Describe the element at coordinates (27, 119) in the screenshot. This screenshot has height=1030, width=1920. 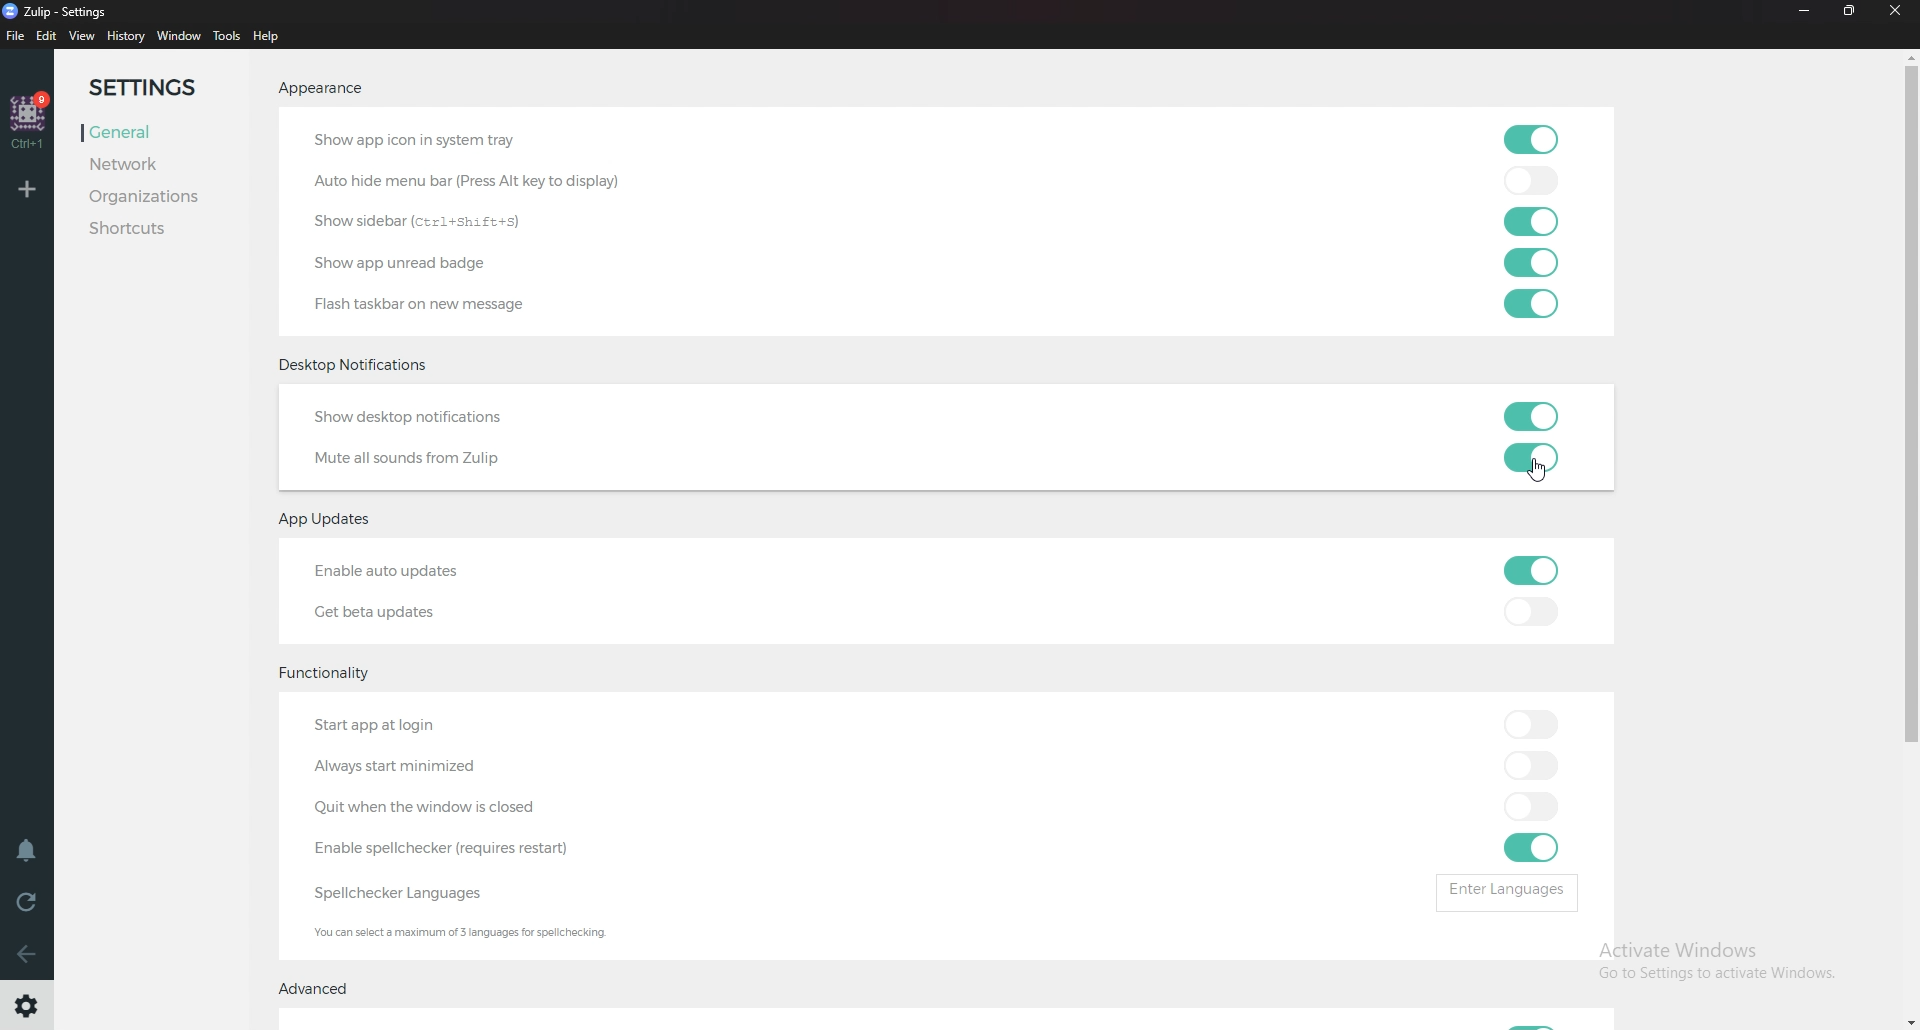
I see `home` at that location.